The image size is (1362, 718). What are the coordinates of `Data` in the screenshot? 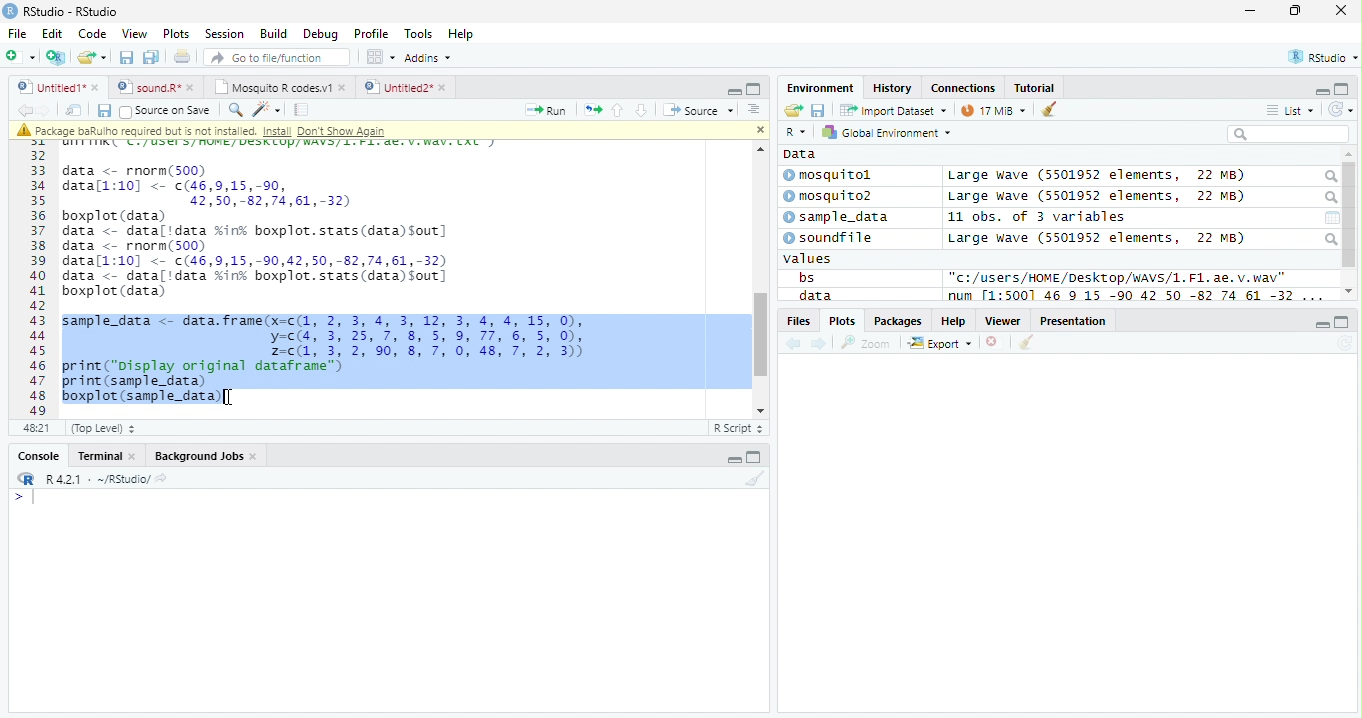 It's located at (800, 154).